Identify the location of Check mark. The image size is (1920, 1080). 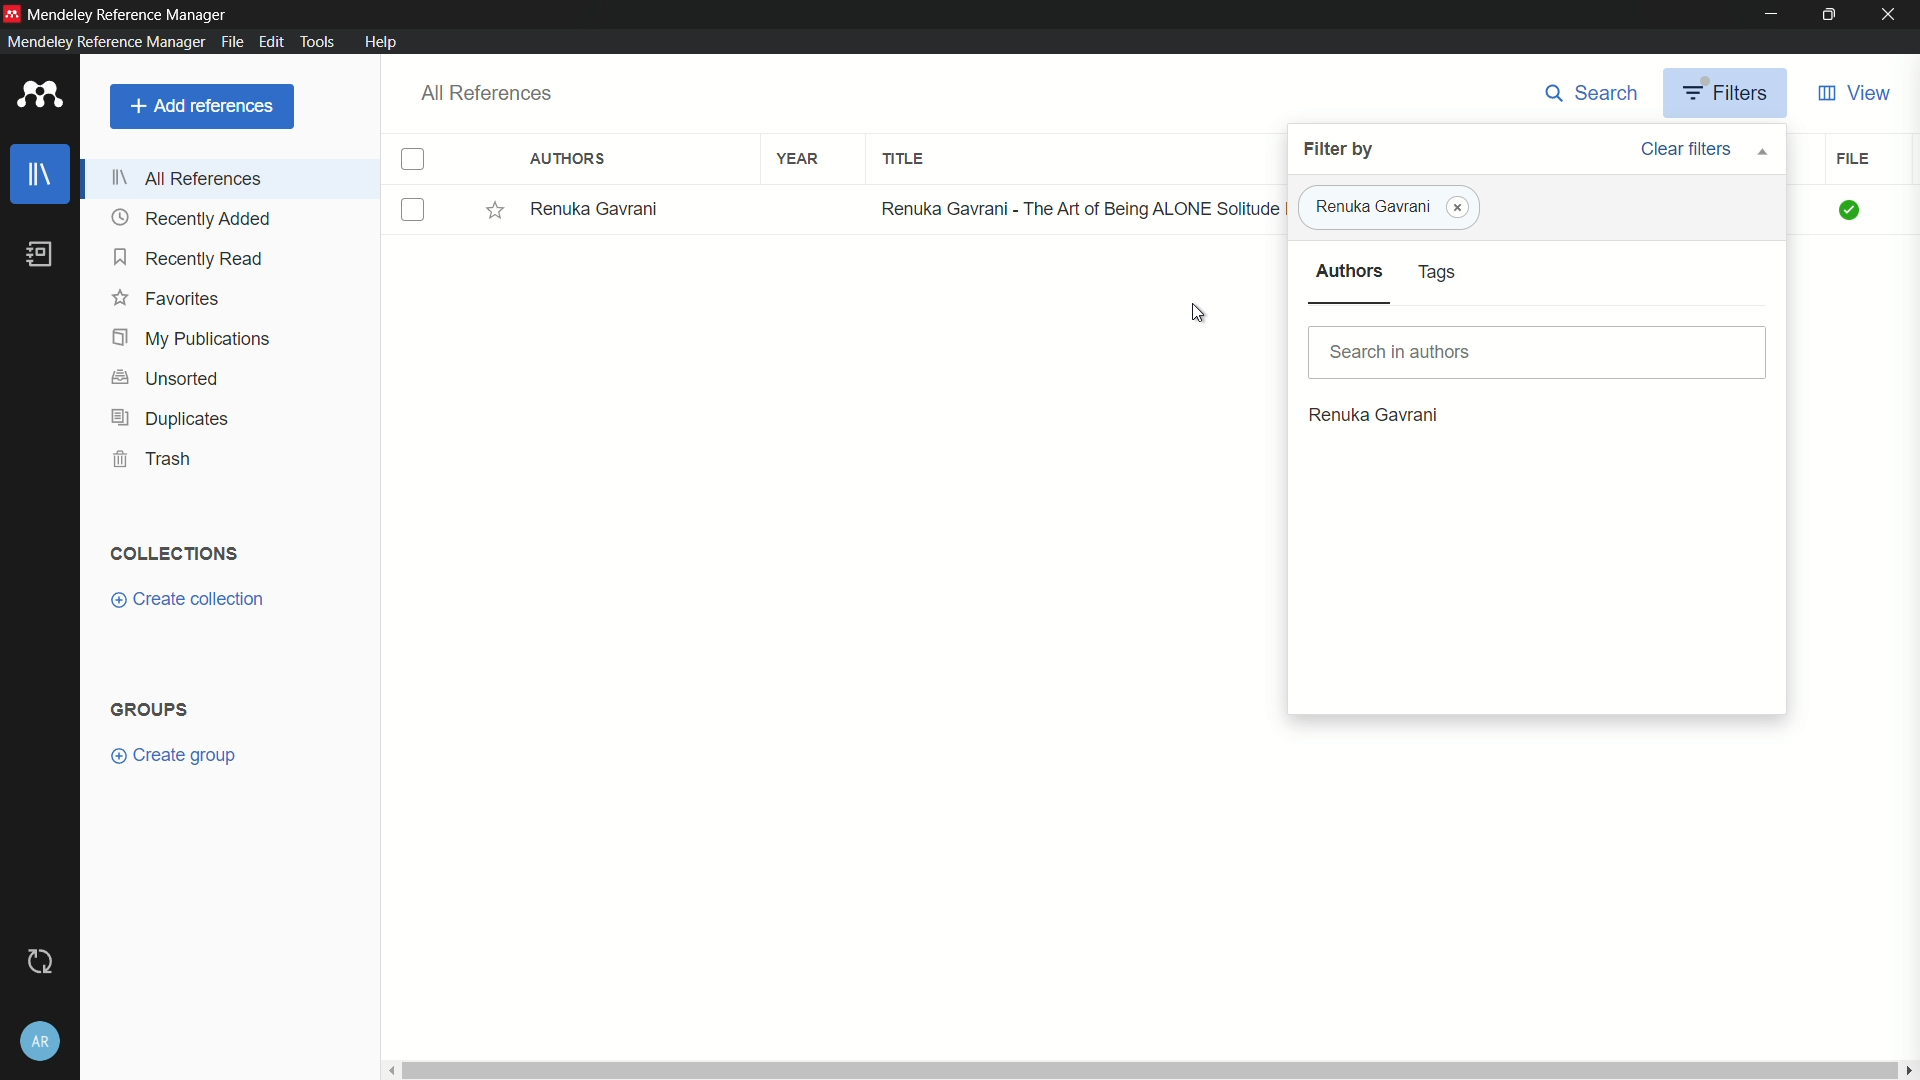
(1851, 210).